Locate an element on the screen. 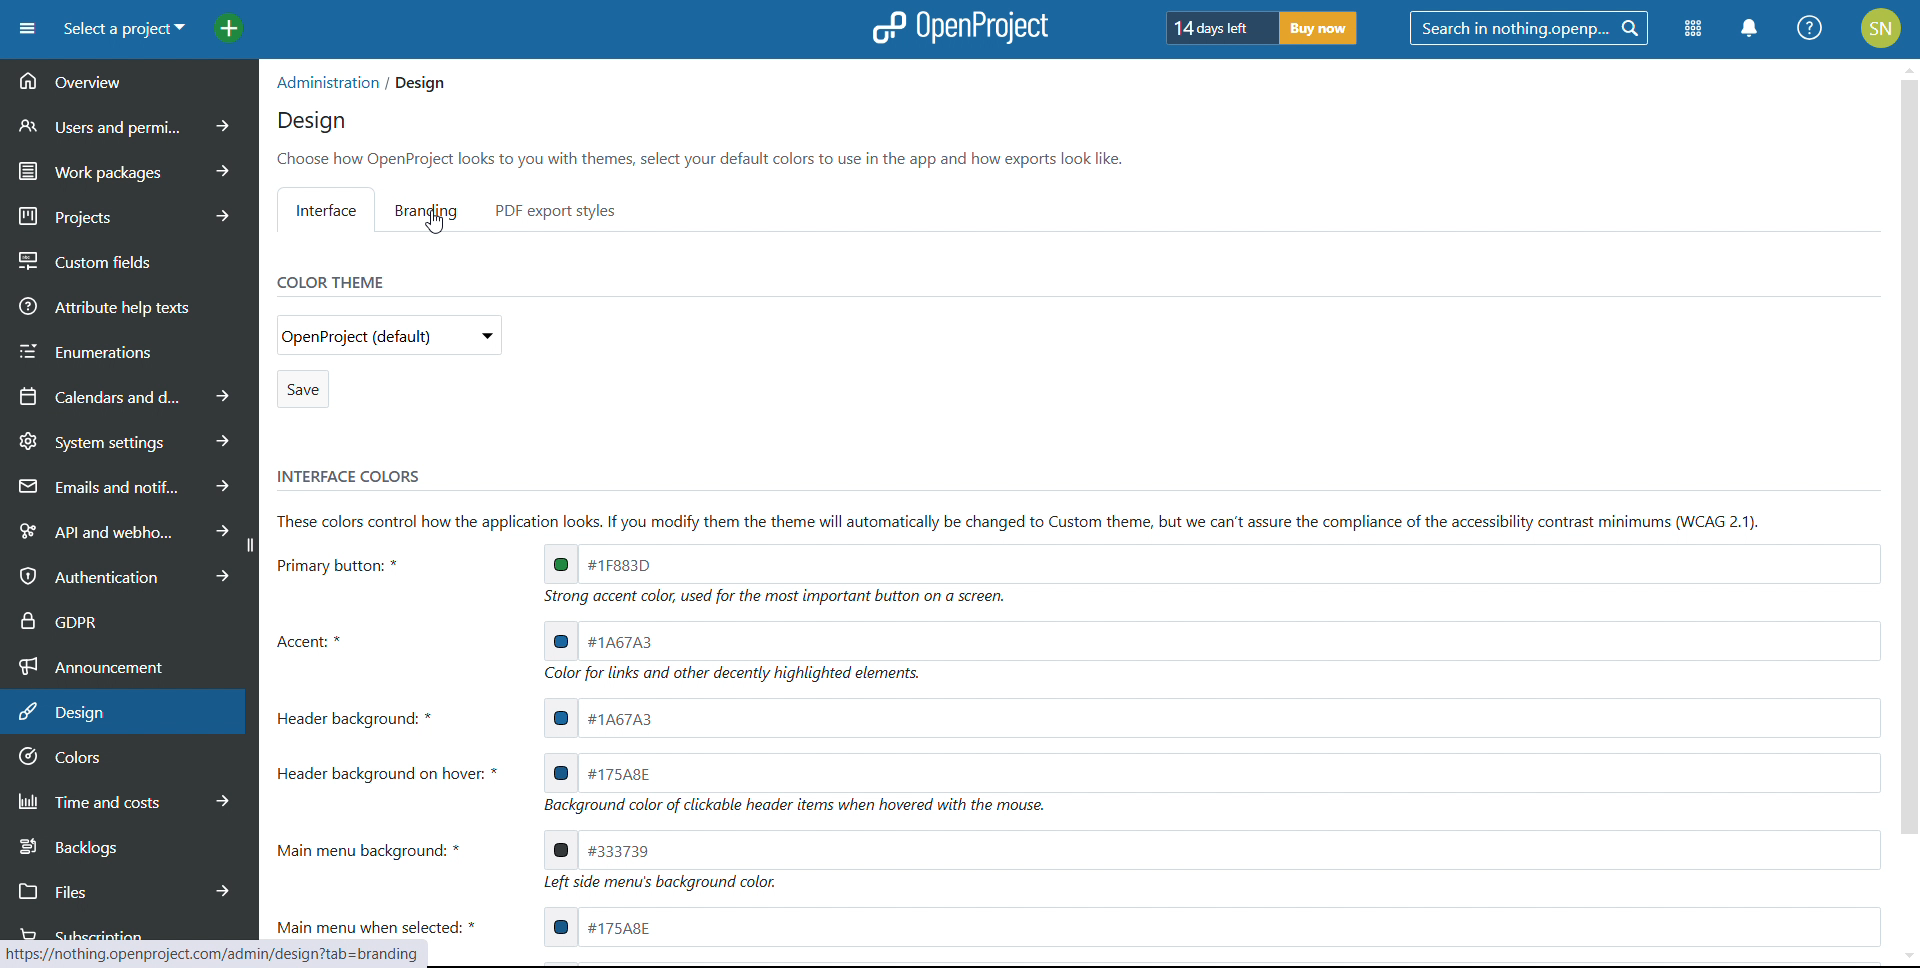 Image resolution: width=1920 pixels, height=968 pixels. modules is located at coordinates (1692, 30).